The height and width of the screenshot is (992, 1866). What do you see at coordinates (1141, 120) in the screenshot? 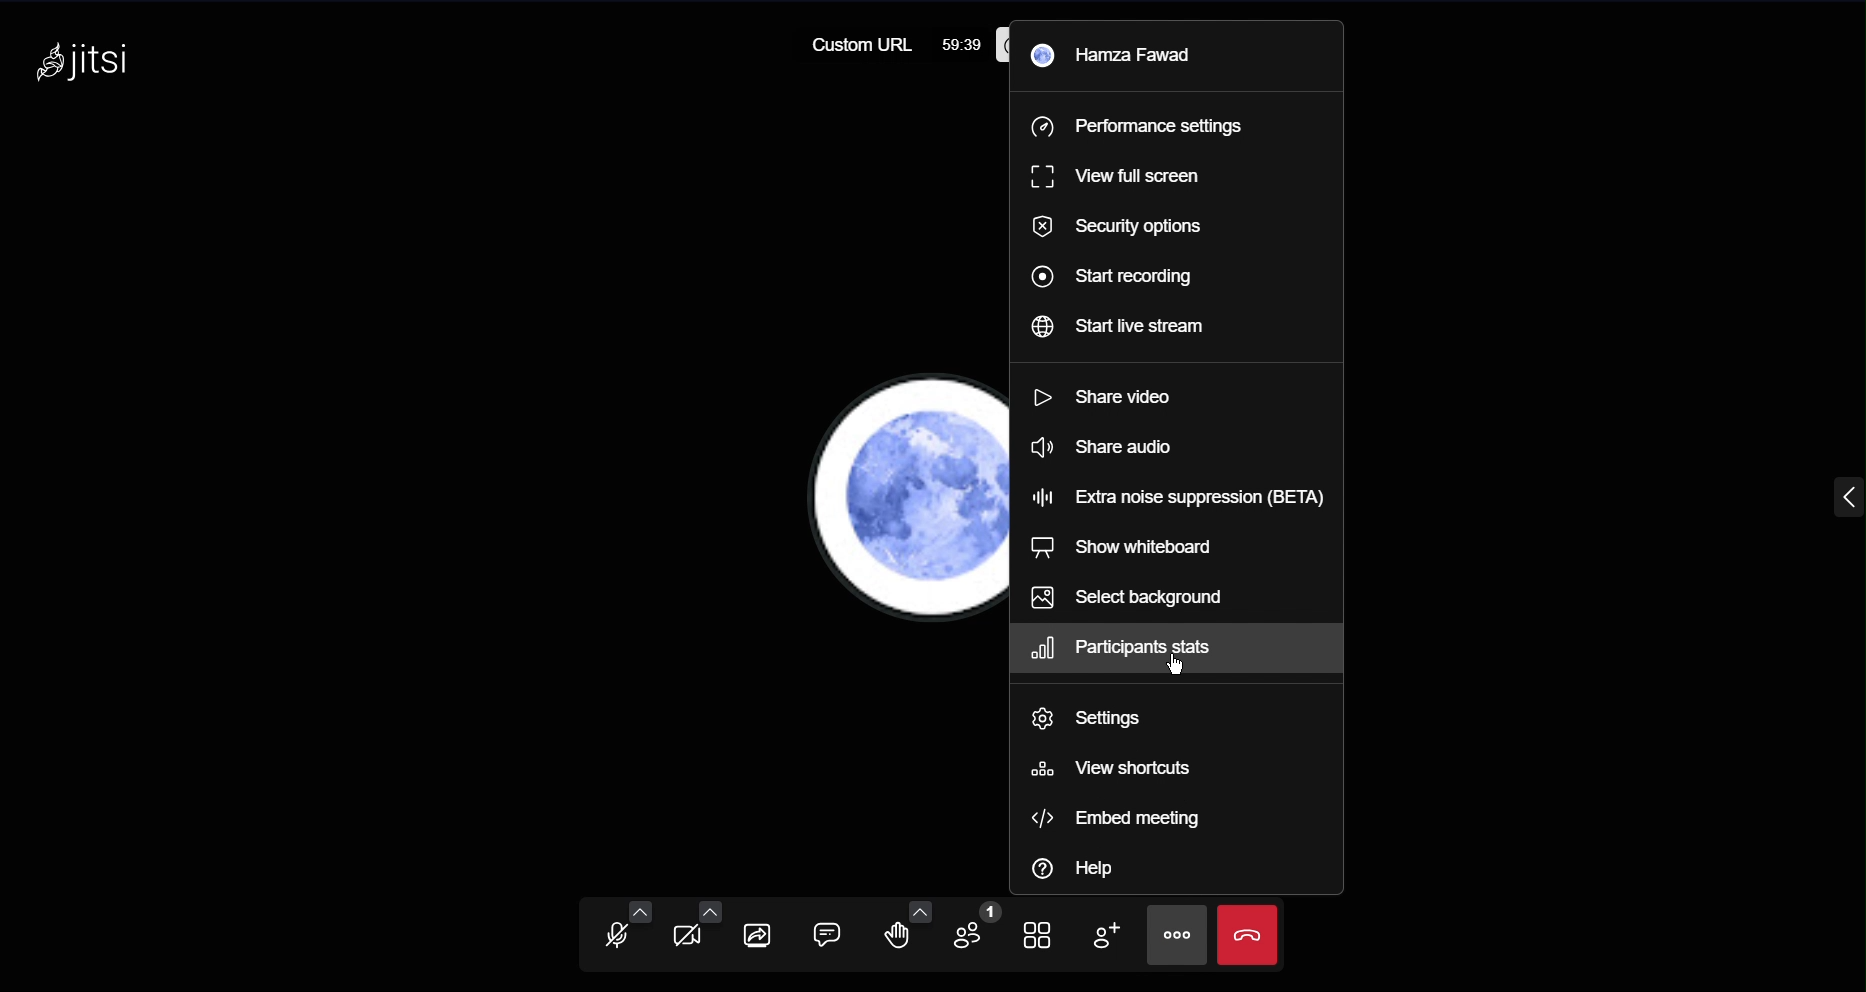
I see `Performance` at bounding box center [1141, 120].